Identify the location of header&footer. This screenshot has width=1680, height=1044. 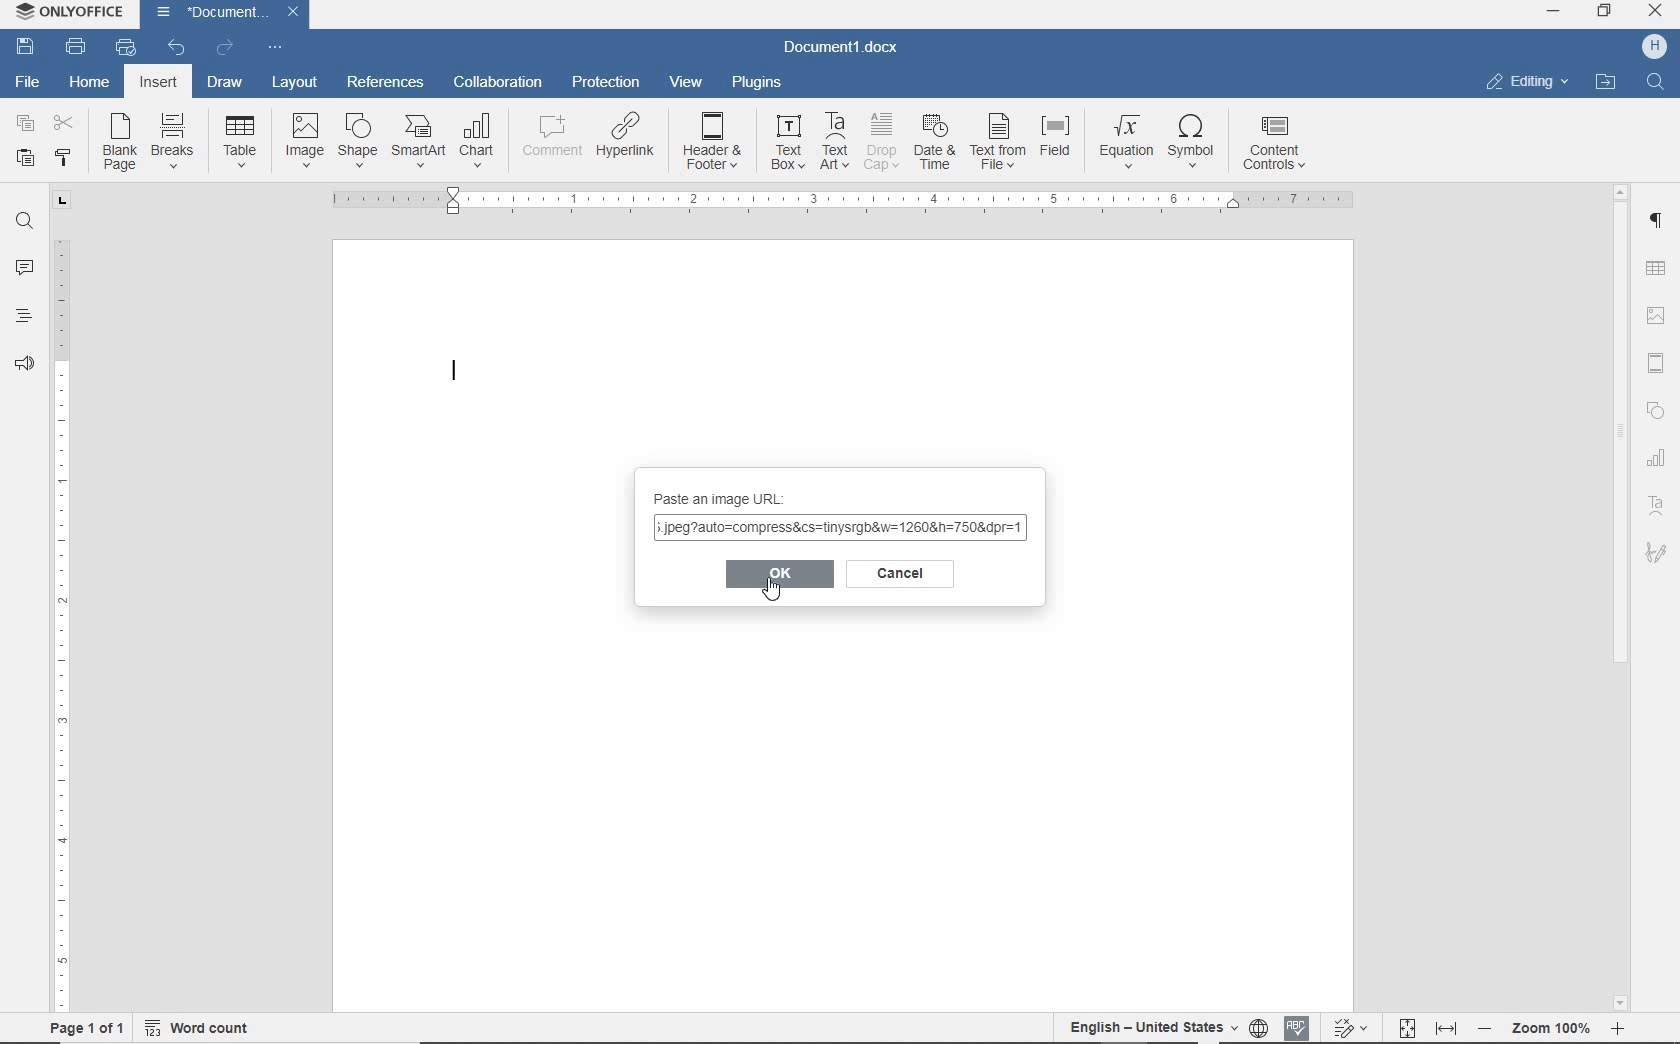
(710, 142).